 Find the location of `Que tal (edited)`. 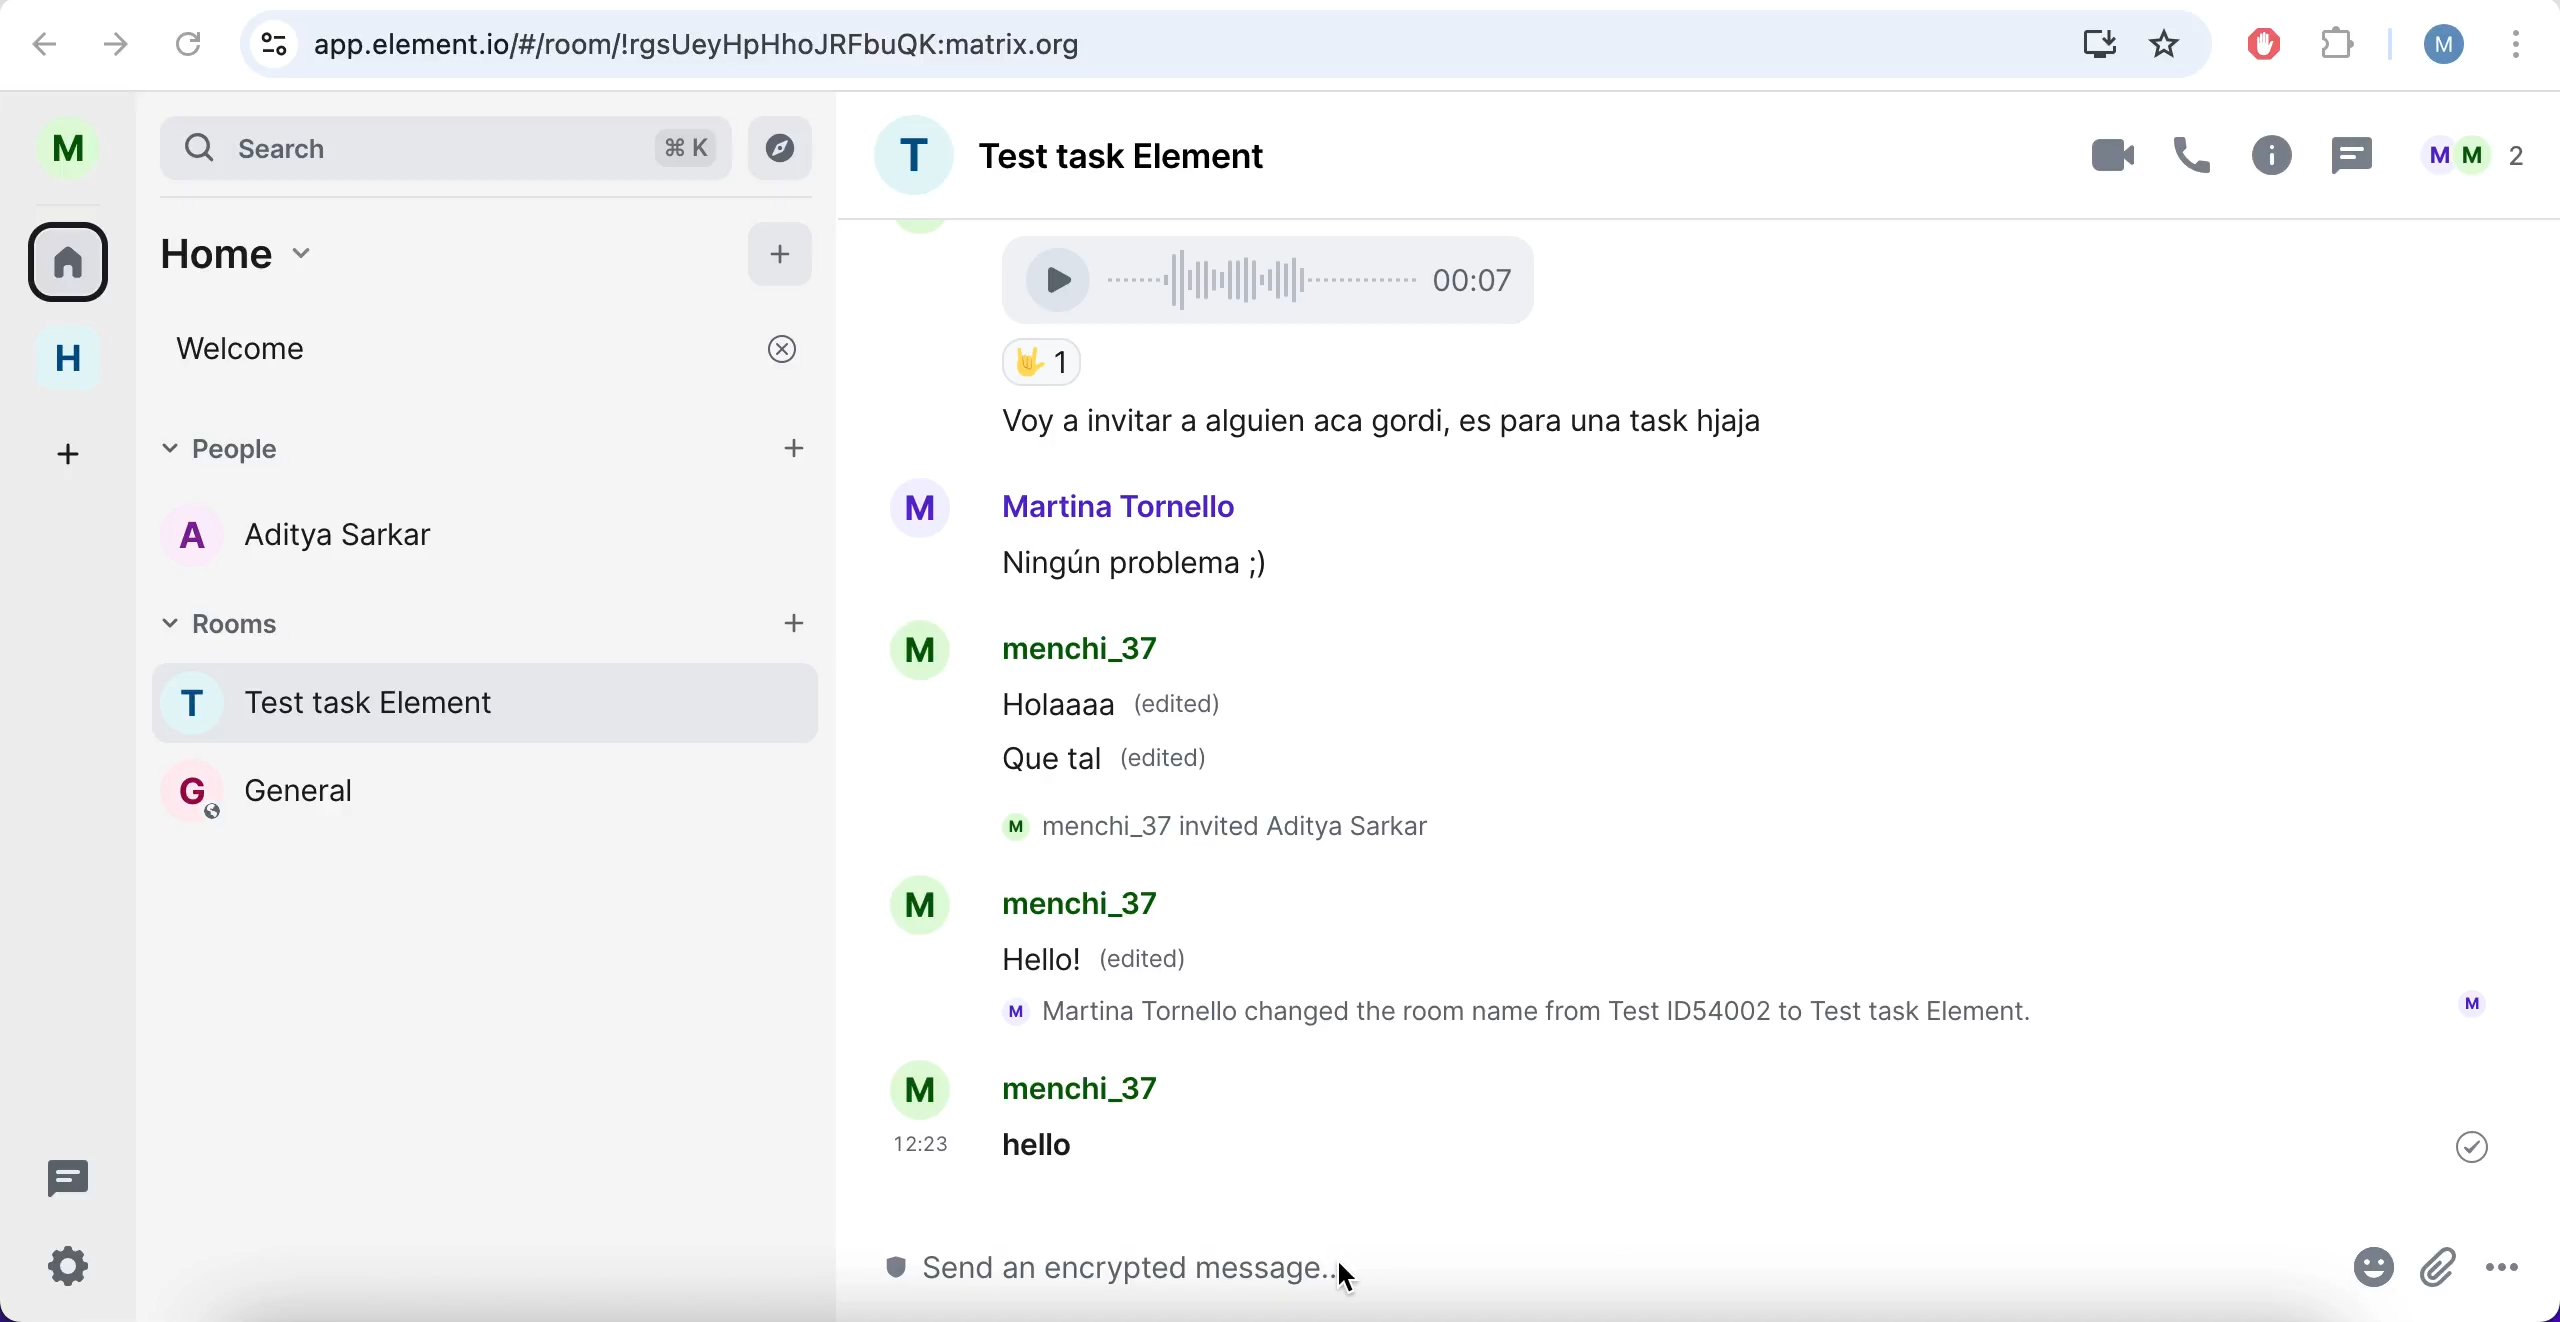

Que tal (edited) is located at coordinates (1115, 758).